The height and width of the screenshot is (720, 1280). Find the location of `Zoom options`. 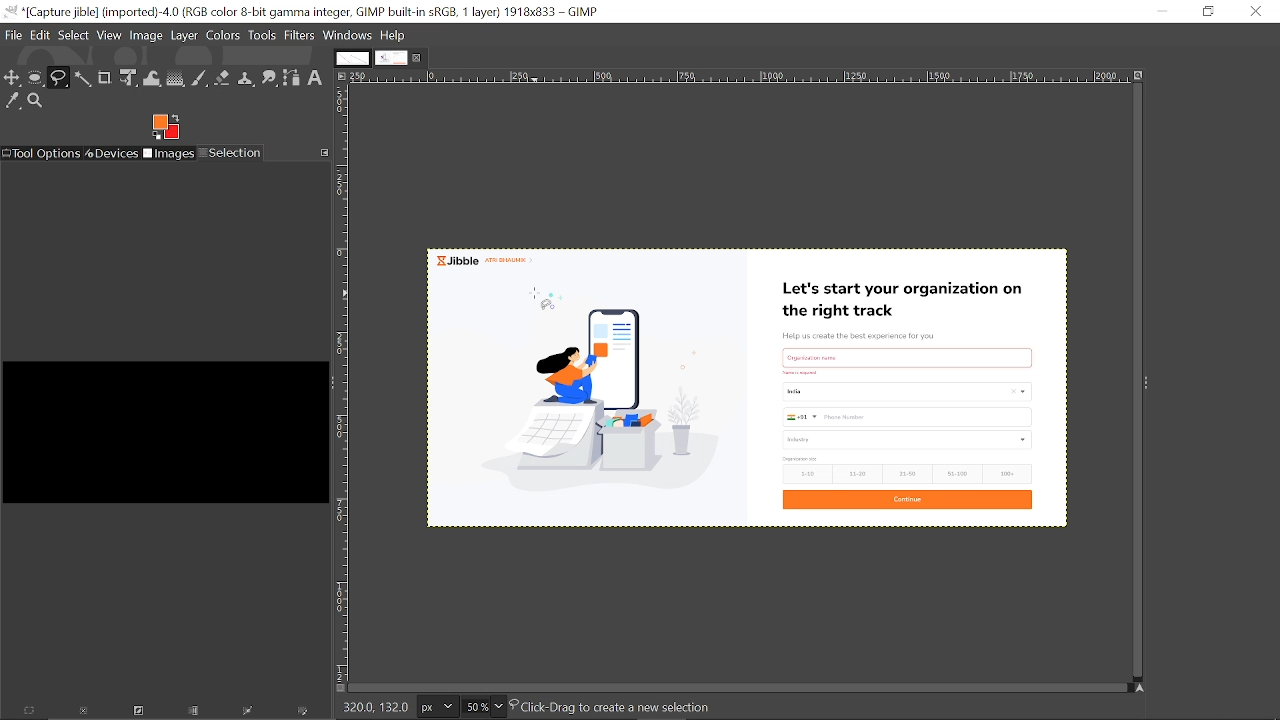

Zoom options is located at coordinates (499, 707).